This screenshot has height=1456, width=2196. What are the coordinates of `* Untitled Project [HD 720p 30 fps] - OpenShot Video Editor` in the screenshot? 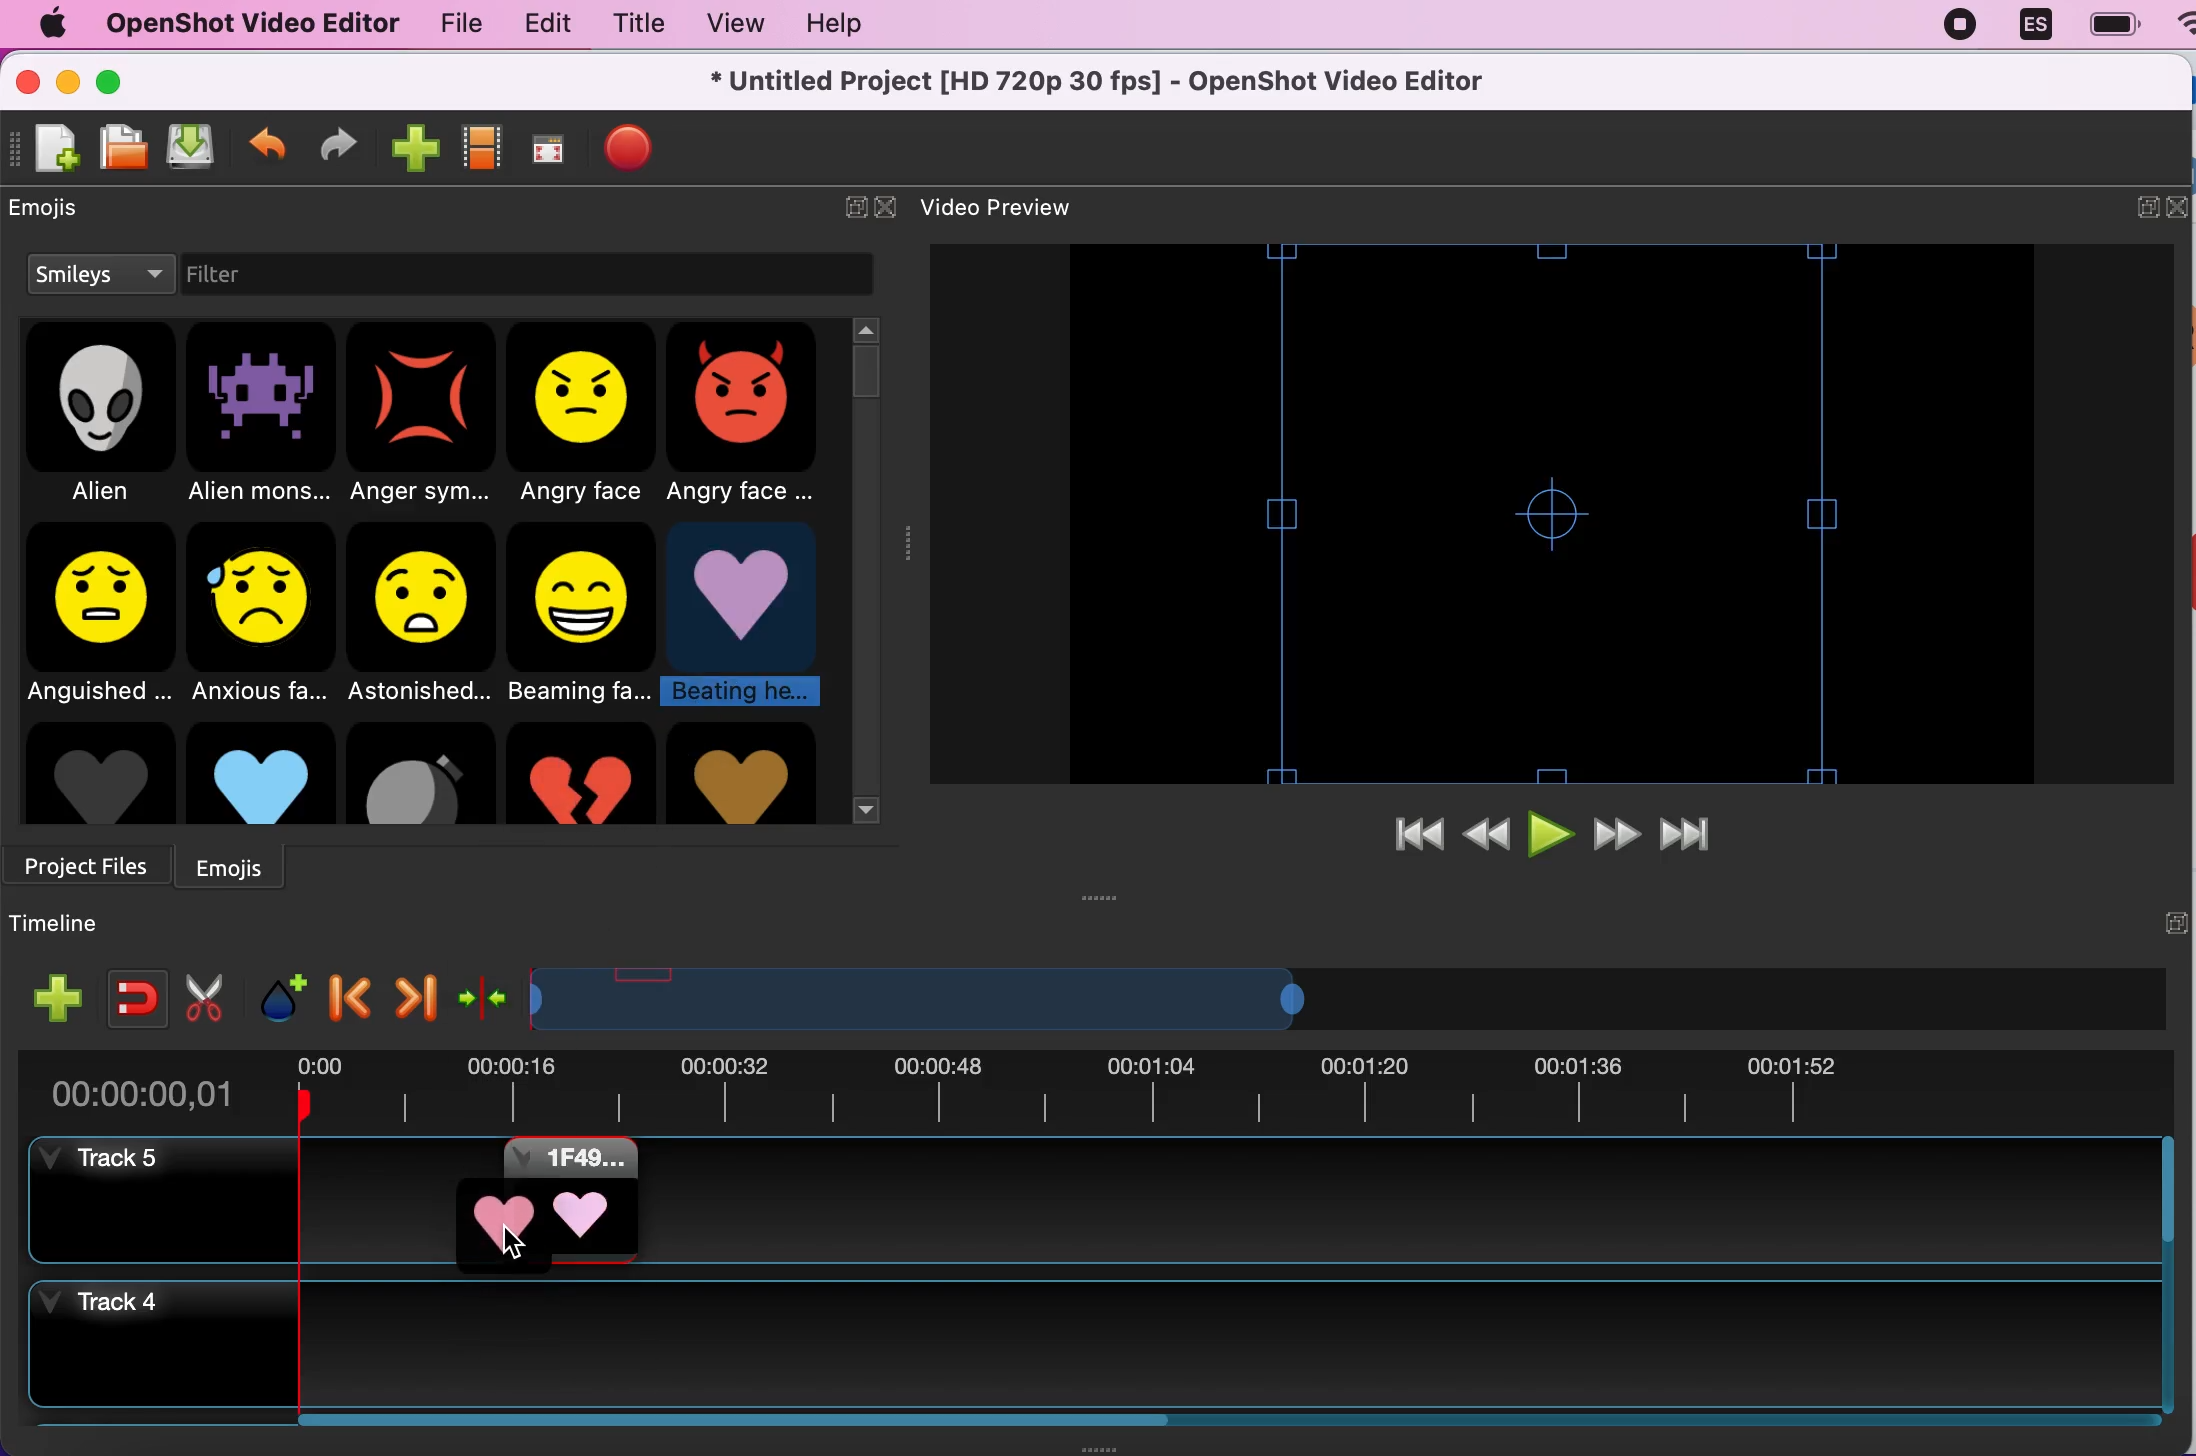 It's located at (1105, 79).